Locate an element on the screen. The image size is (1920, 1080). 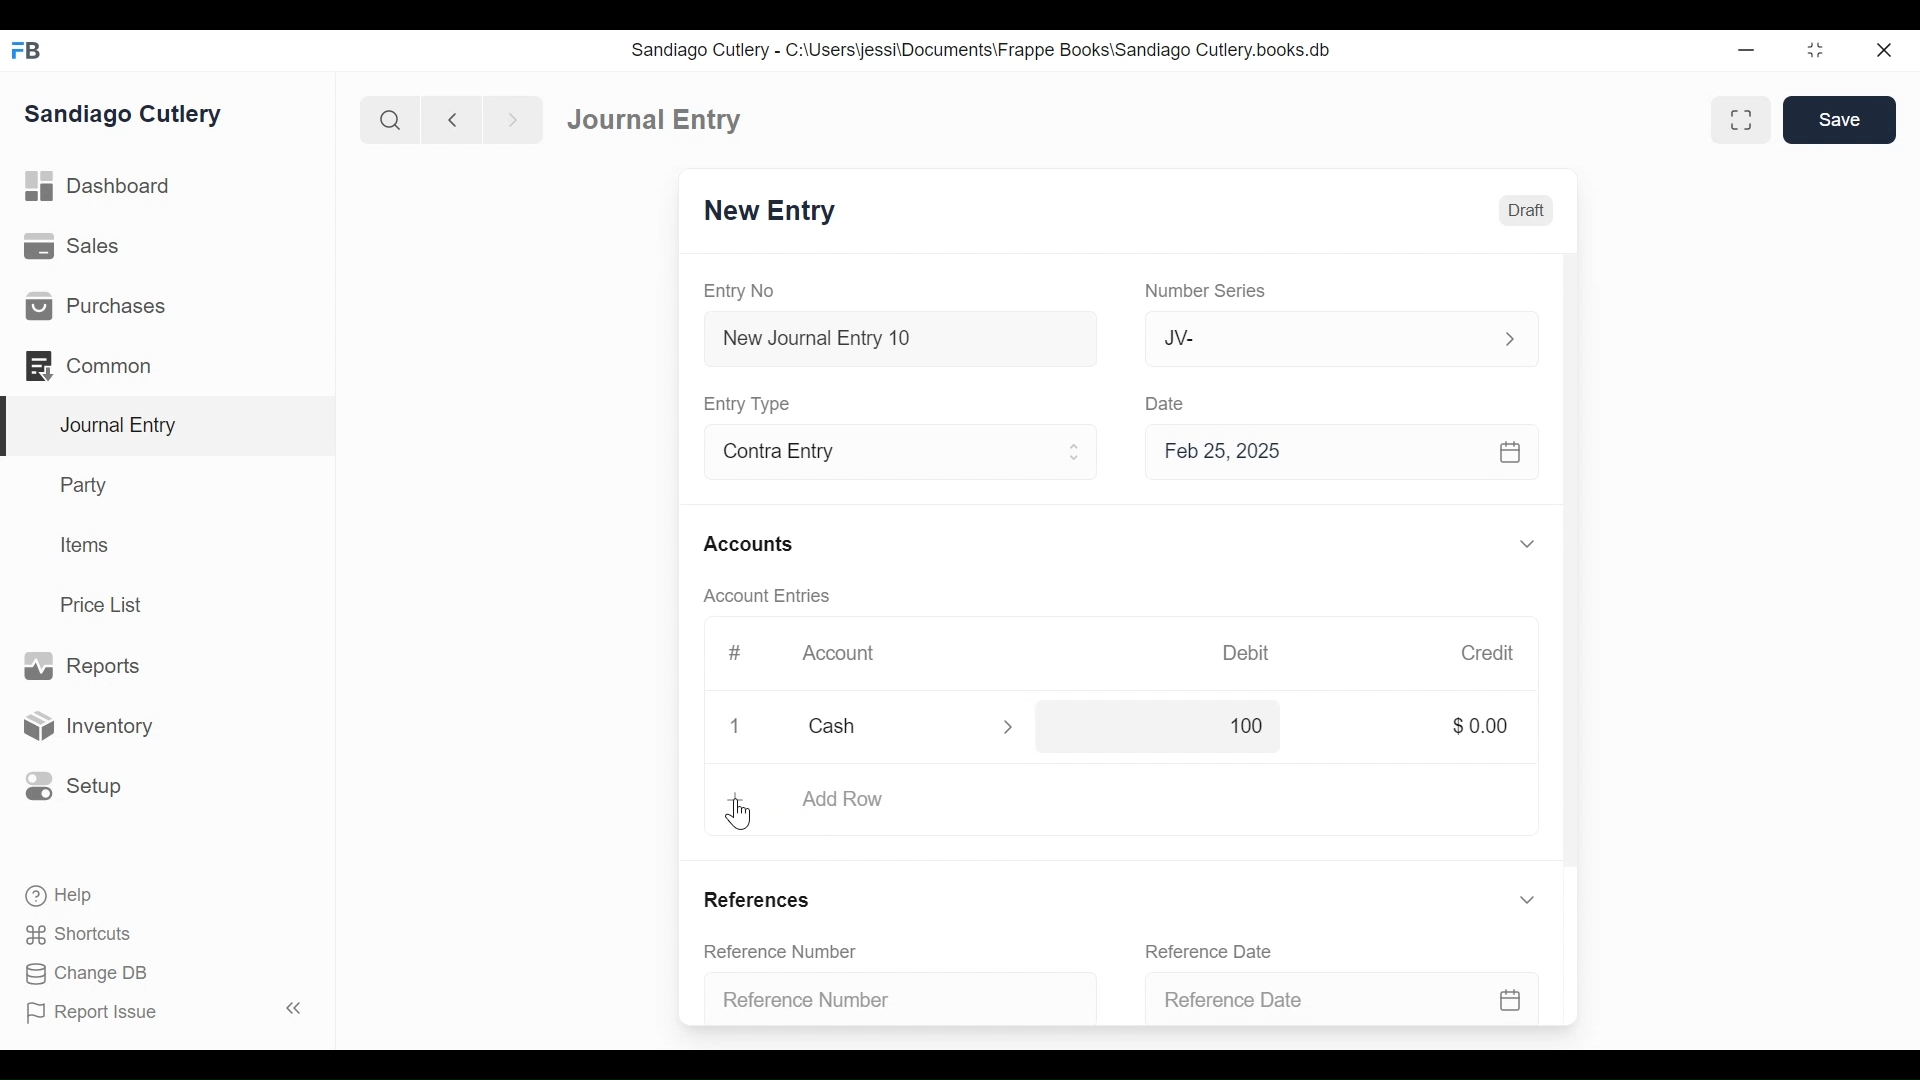
Account is located at coordinates (841, 655).